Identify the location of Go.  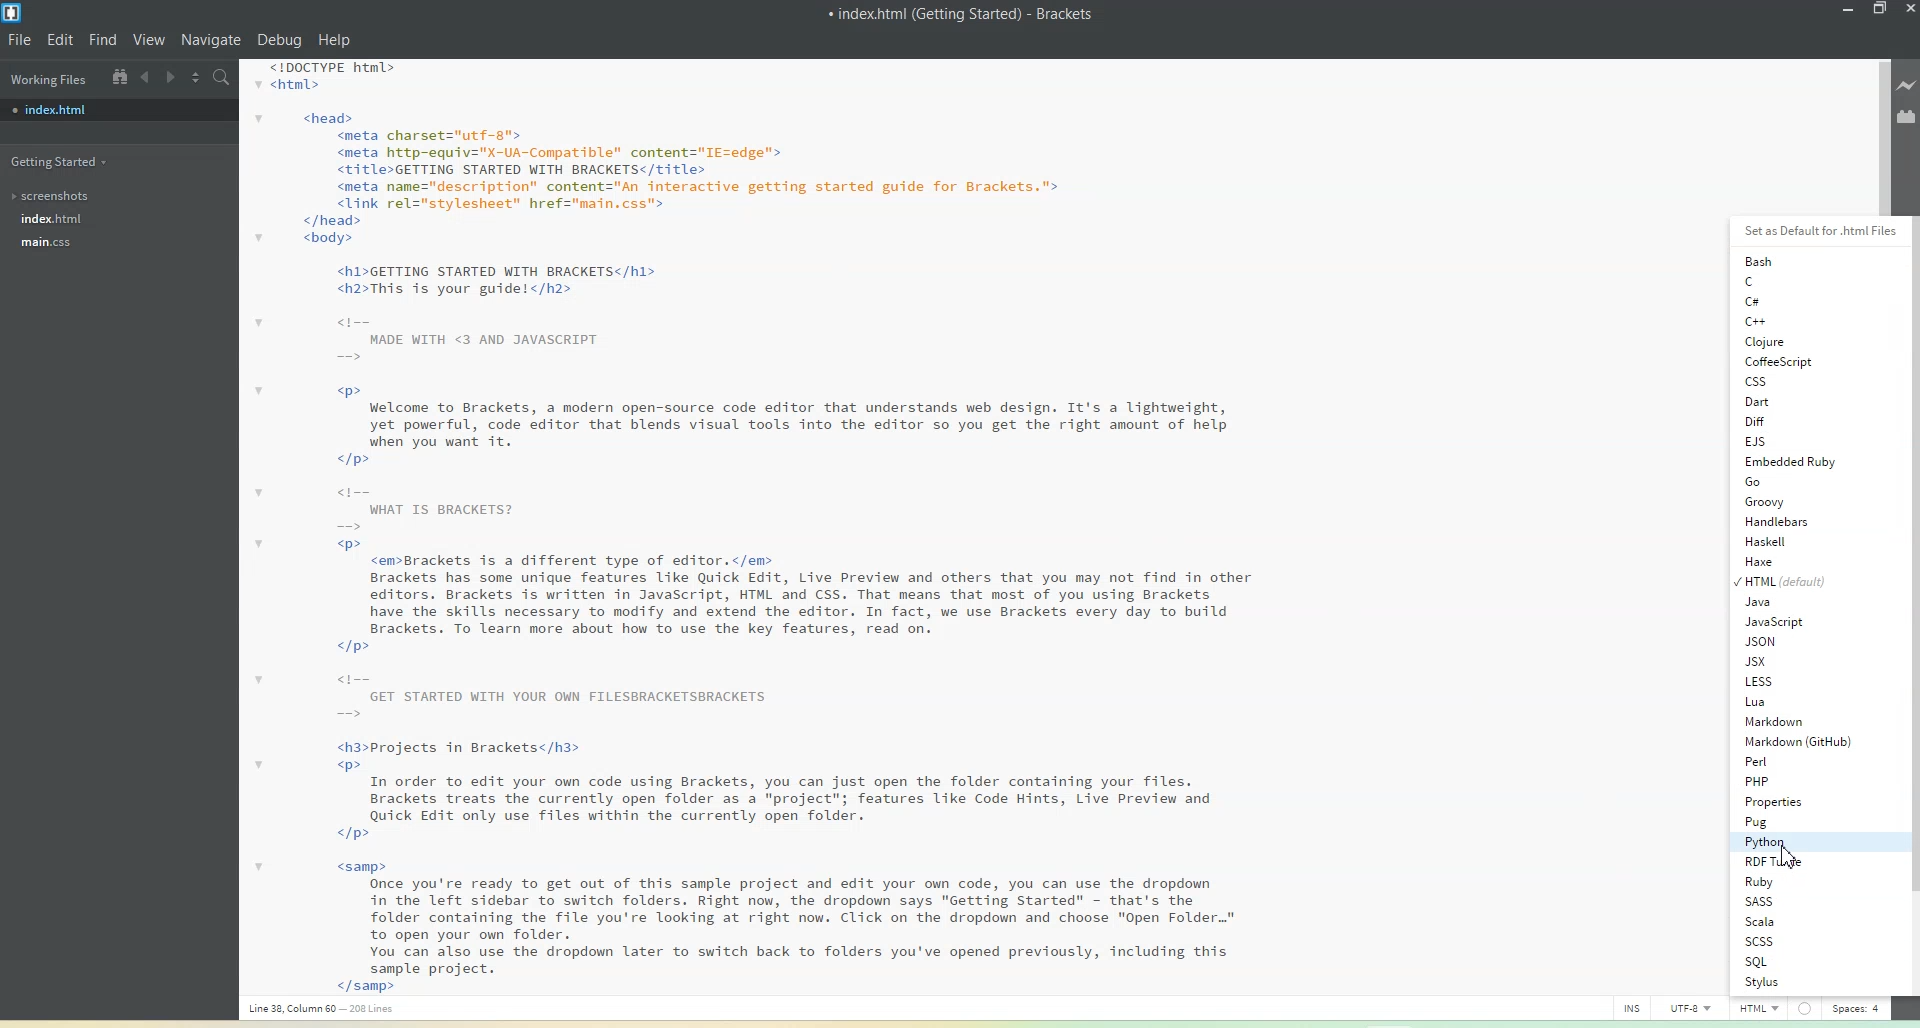
(1789, 483).